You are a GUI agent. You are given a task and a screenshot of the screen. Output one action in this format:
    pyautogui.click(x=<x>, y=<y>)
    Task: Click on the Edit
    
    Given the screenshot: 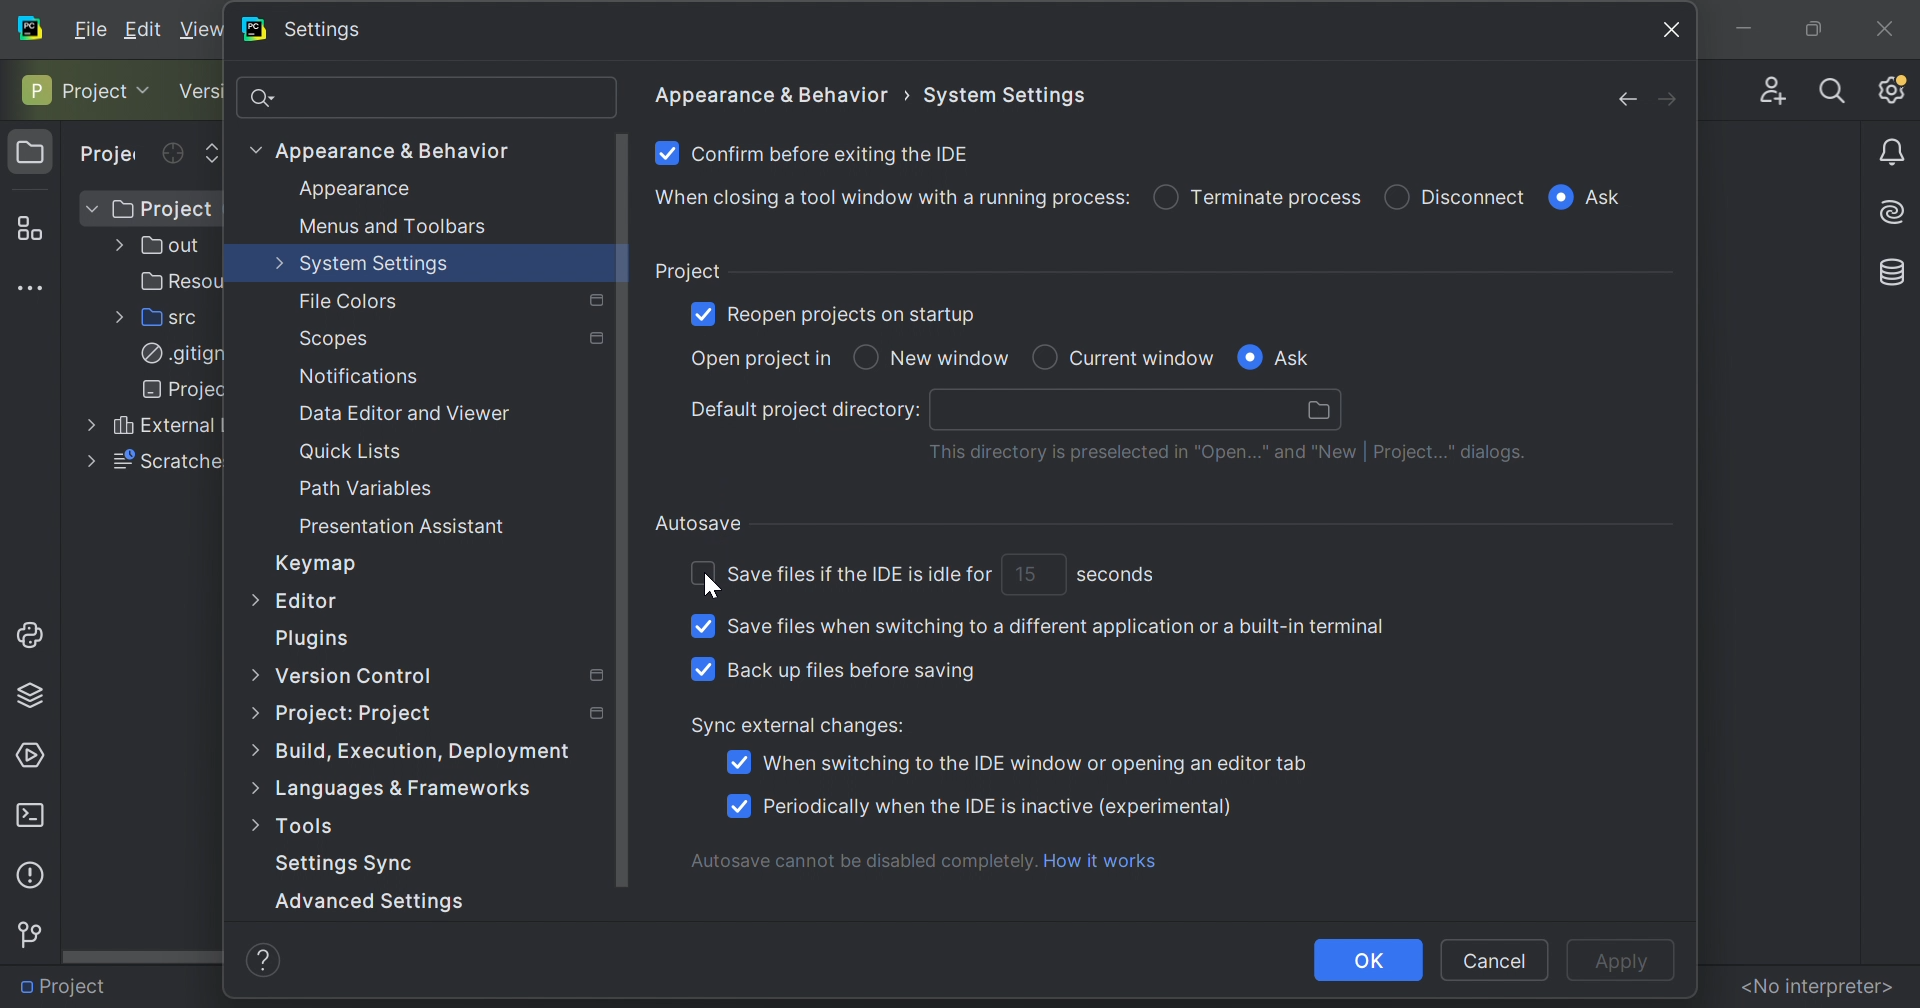 What is the action you would take?
    pyautogui.click(x=147, y=29)
    